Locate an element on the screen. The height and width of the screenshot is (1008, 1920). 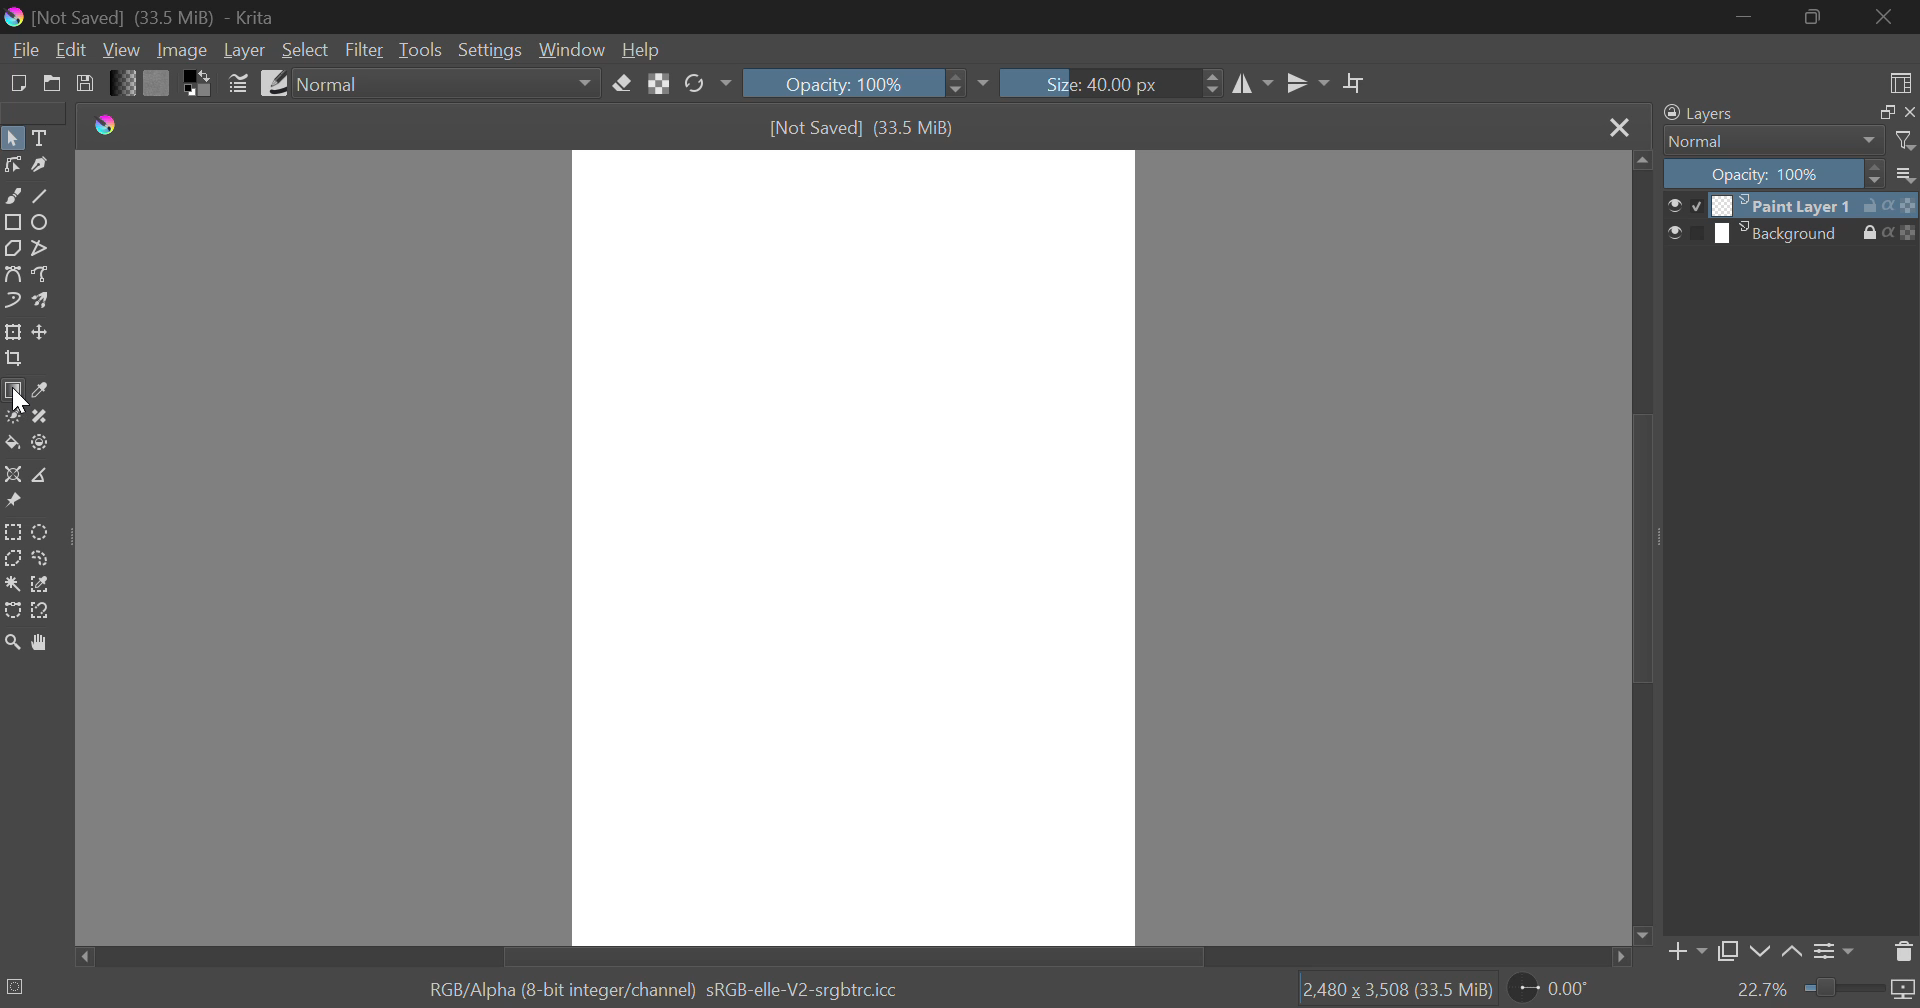
Image is located at coordinates (180, 49).